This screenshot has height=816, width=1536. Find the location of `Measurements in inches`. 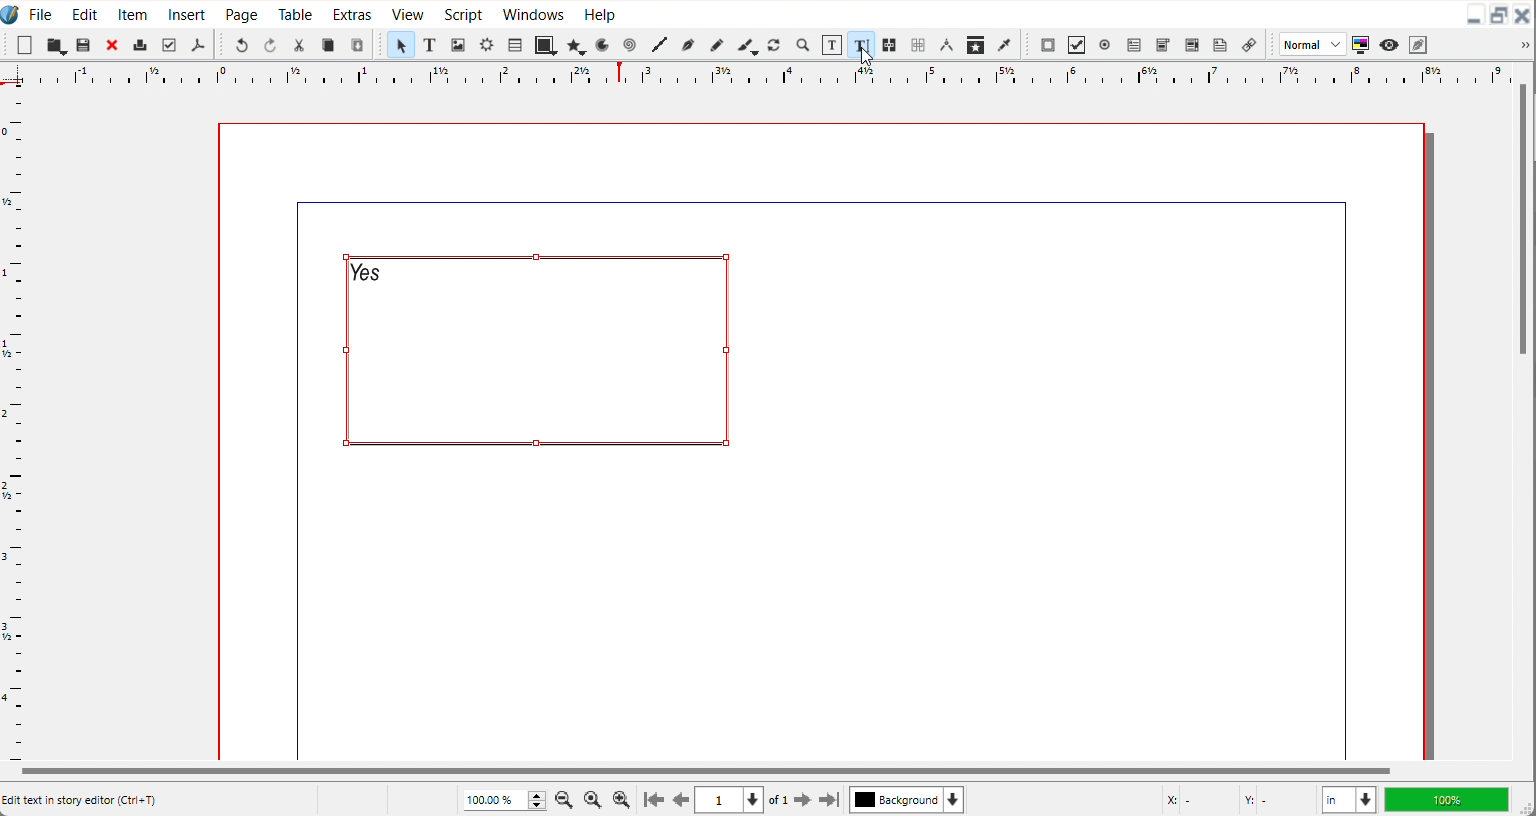

Measurements in inches is located at coordinates (1349, 800).